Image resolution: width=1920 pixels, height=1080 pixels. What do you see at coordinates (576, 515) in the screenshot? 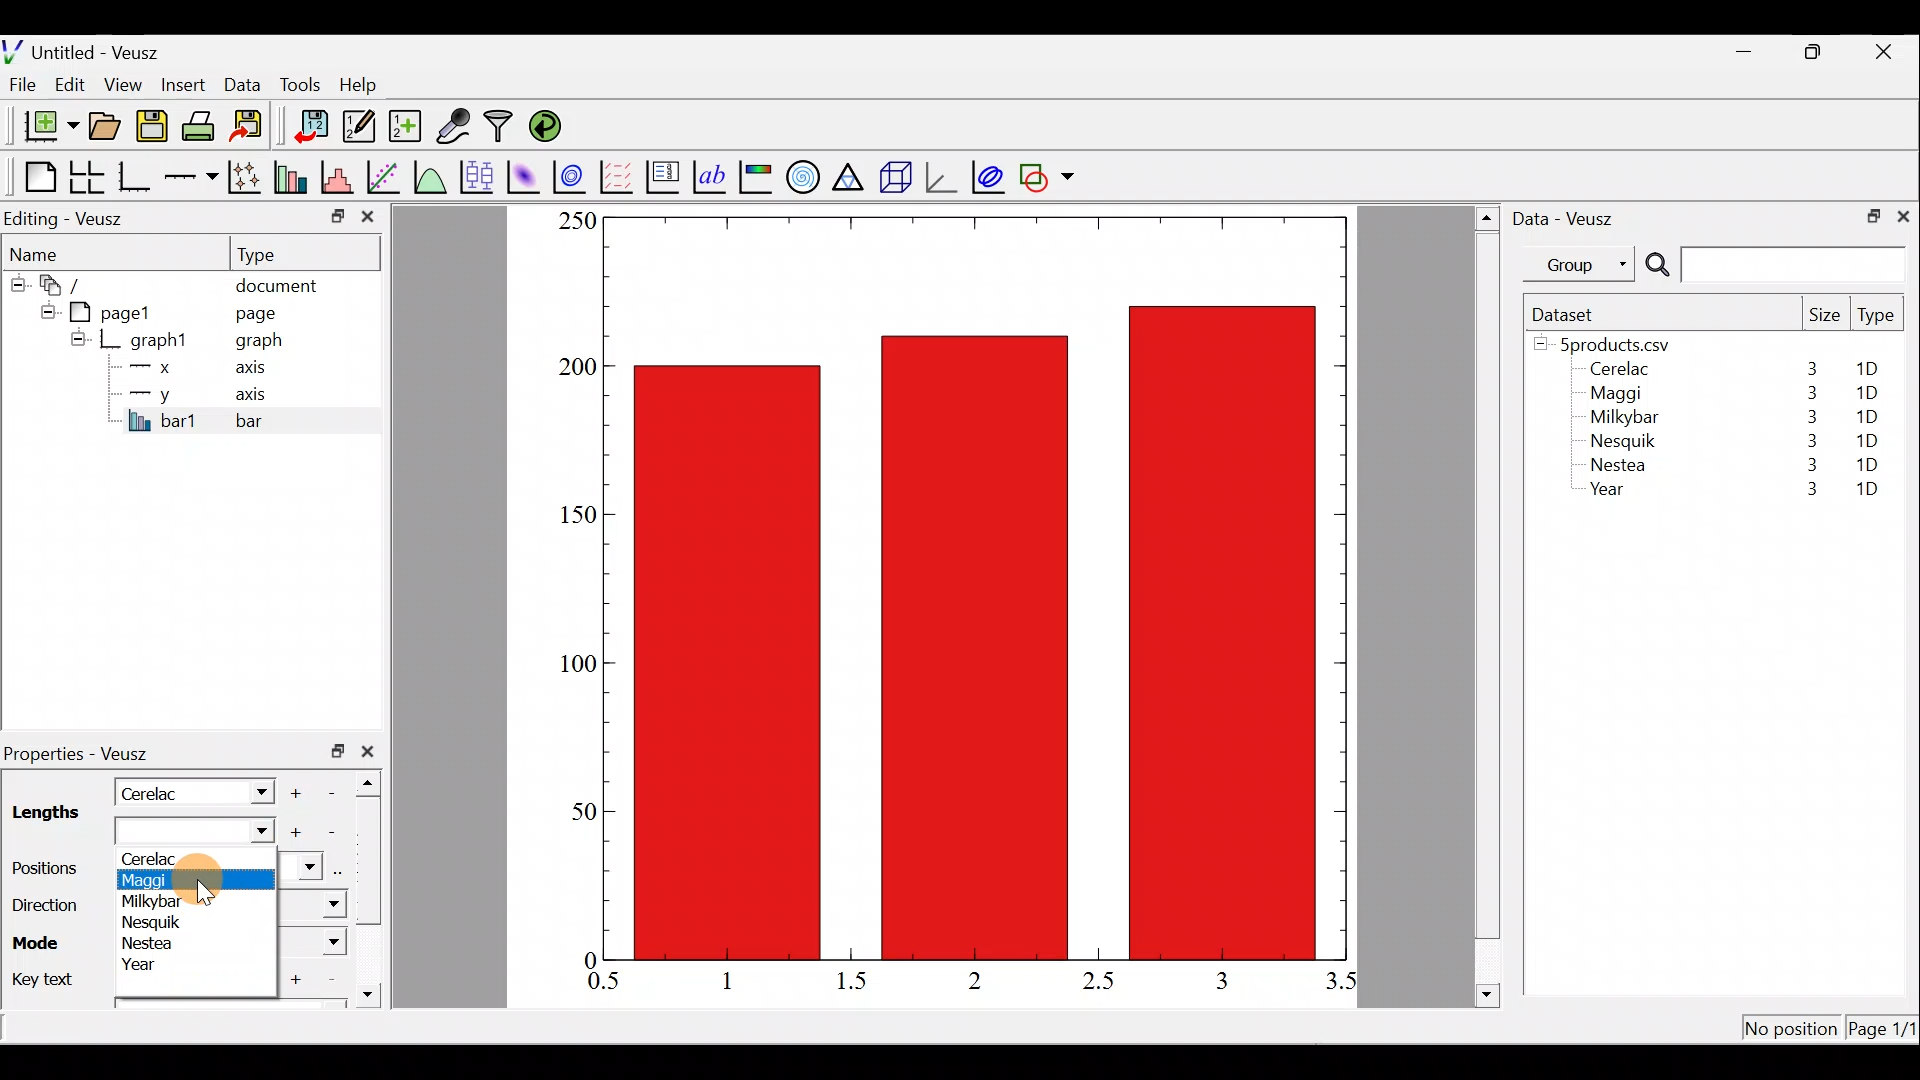
I see `150` at bounding box center [576, 515].